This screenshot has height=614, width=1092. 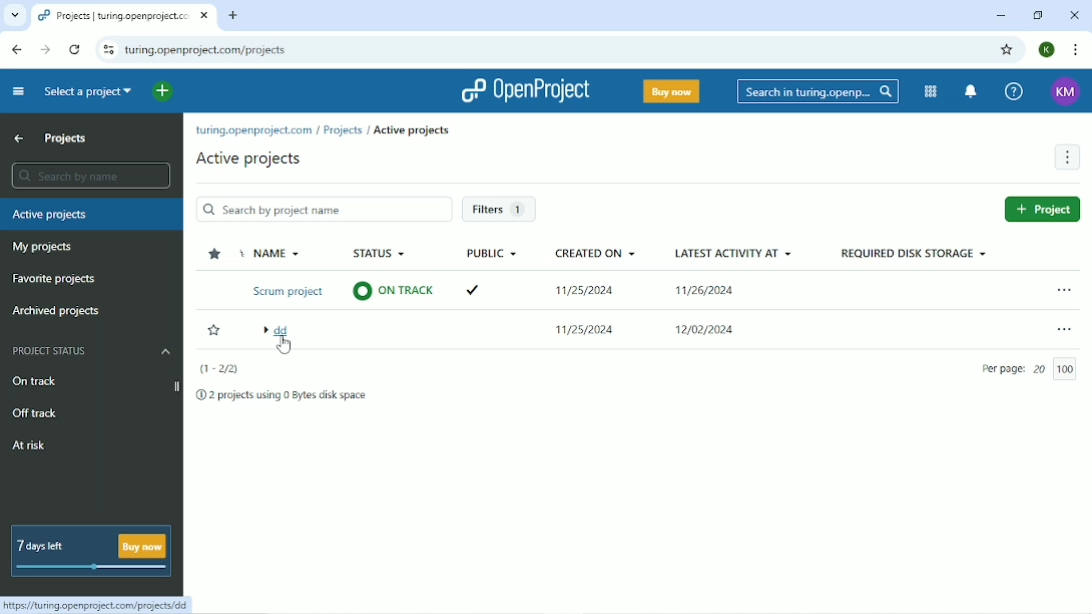 What do you see at coordinates (87, 175) in the screenshot?
I see `Search by name` at bounding box center [87, 175].